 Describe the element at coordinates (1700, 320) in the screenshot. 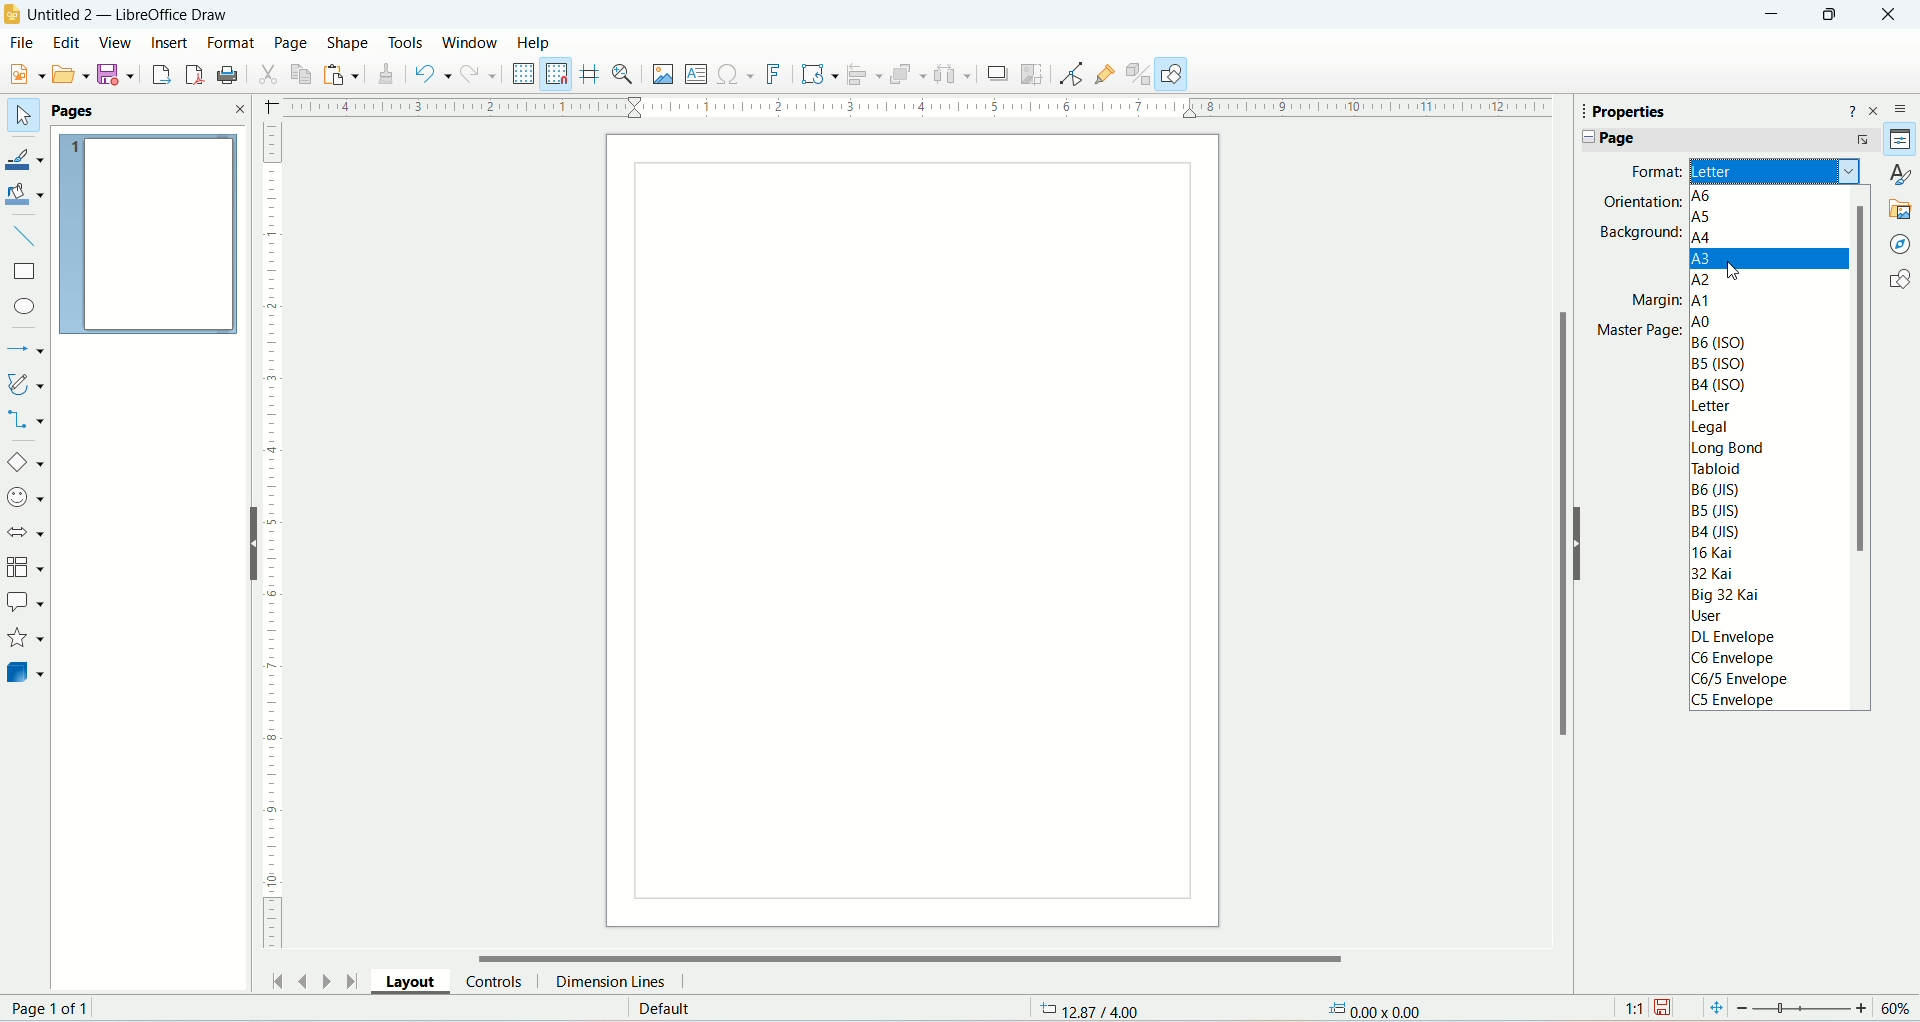

I see `A0` at that location.